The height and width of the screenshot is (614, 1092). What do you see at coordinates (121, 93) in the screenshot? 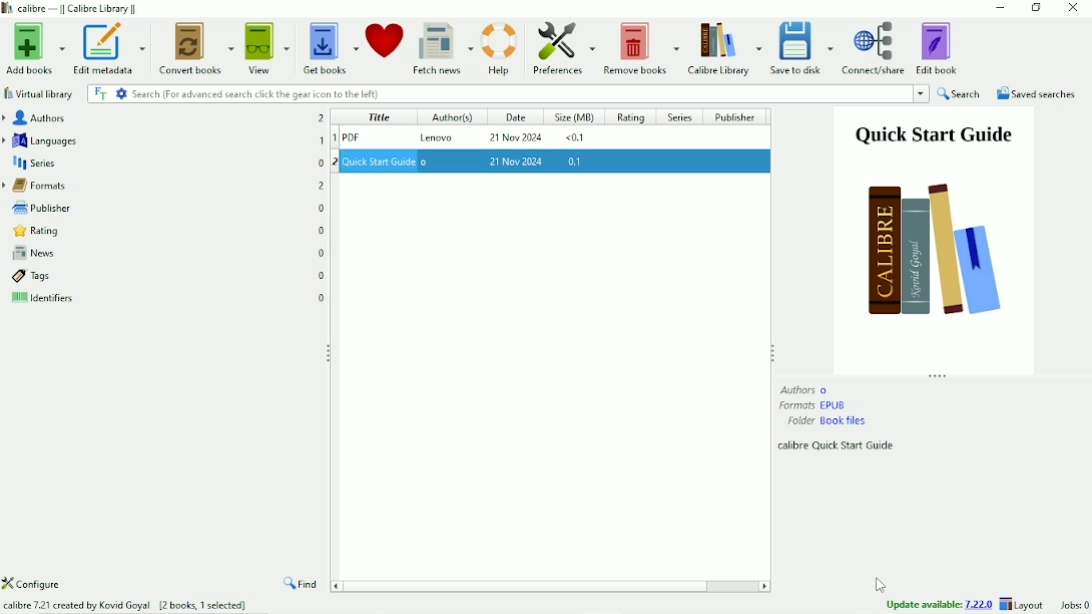
I see `Advanced search` at bounding box center [121, 93].